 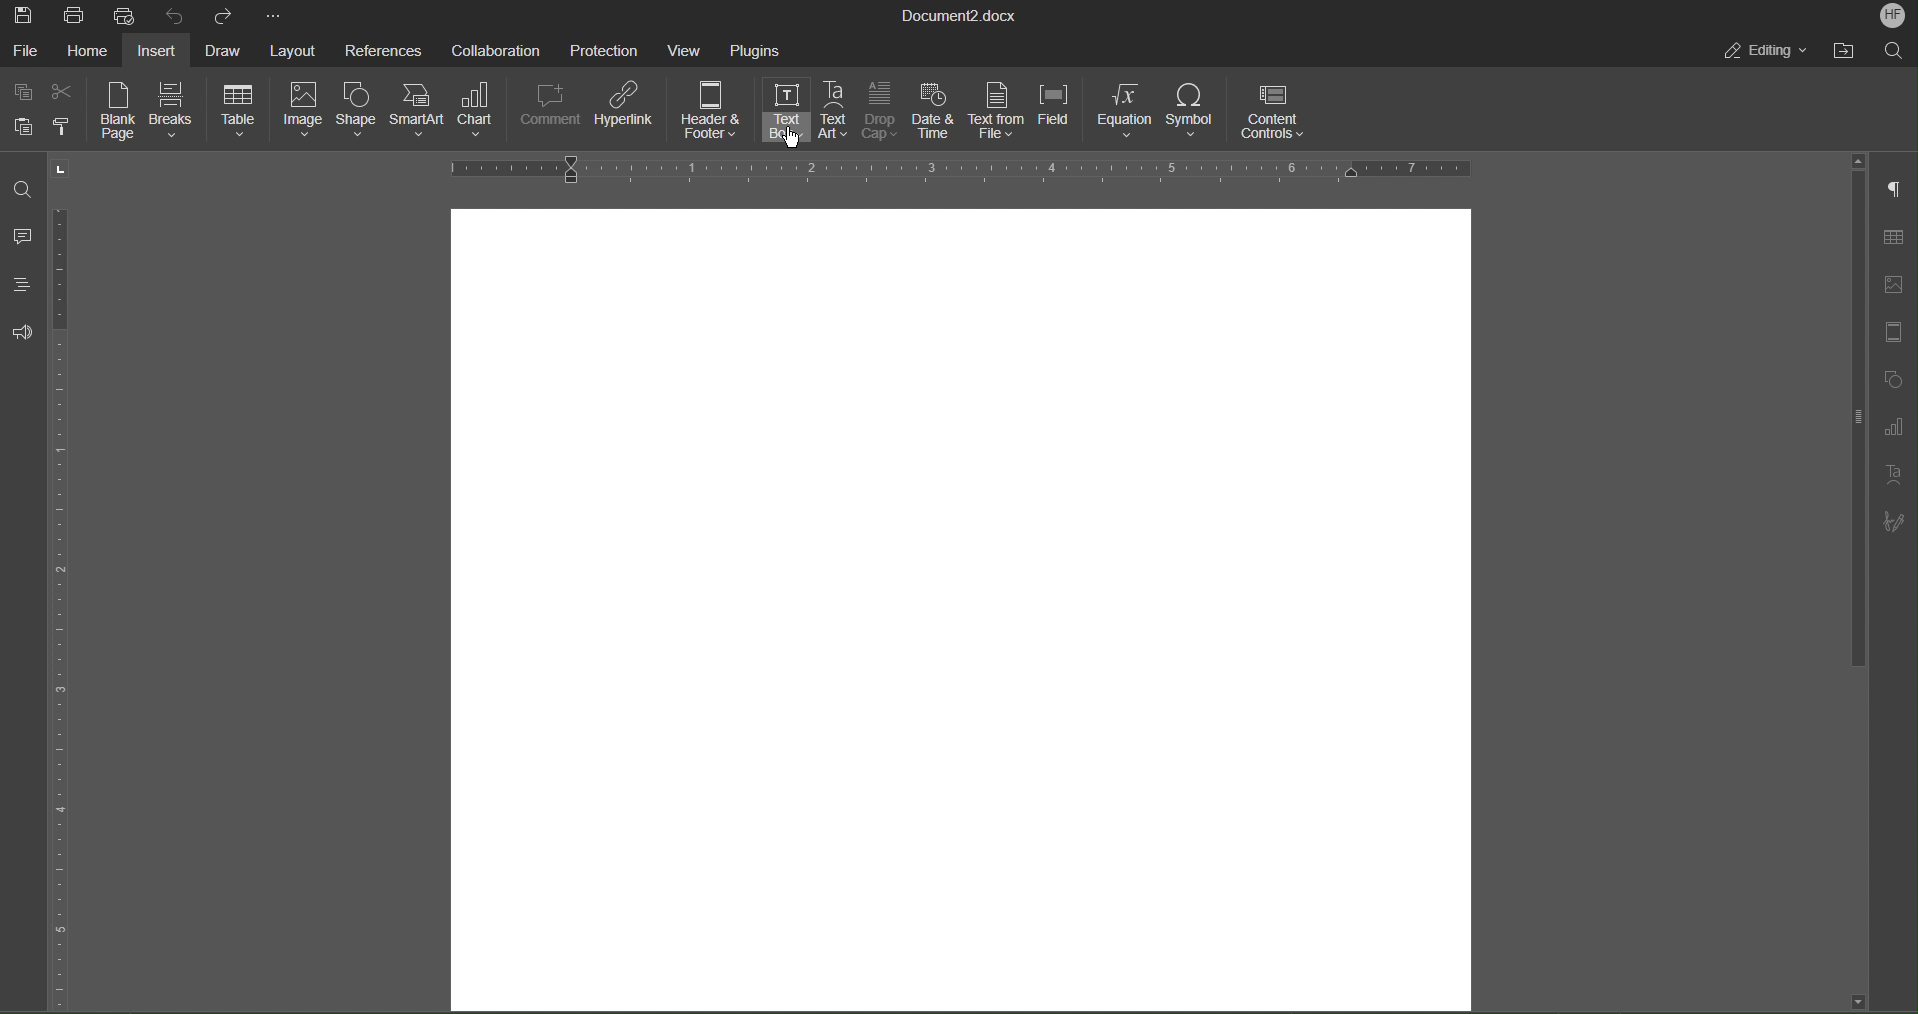 What do you see at coordinates (302, 113) in the screenshot?
I see `Image` at bounding box center [302, 113].